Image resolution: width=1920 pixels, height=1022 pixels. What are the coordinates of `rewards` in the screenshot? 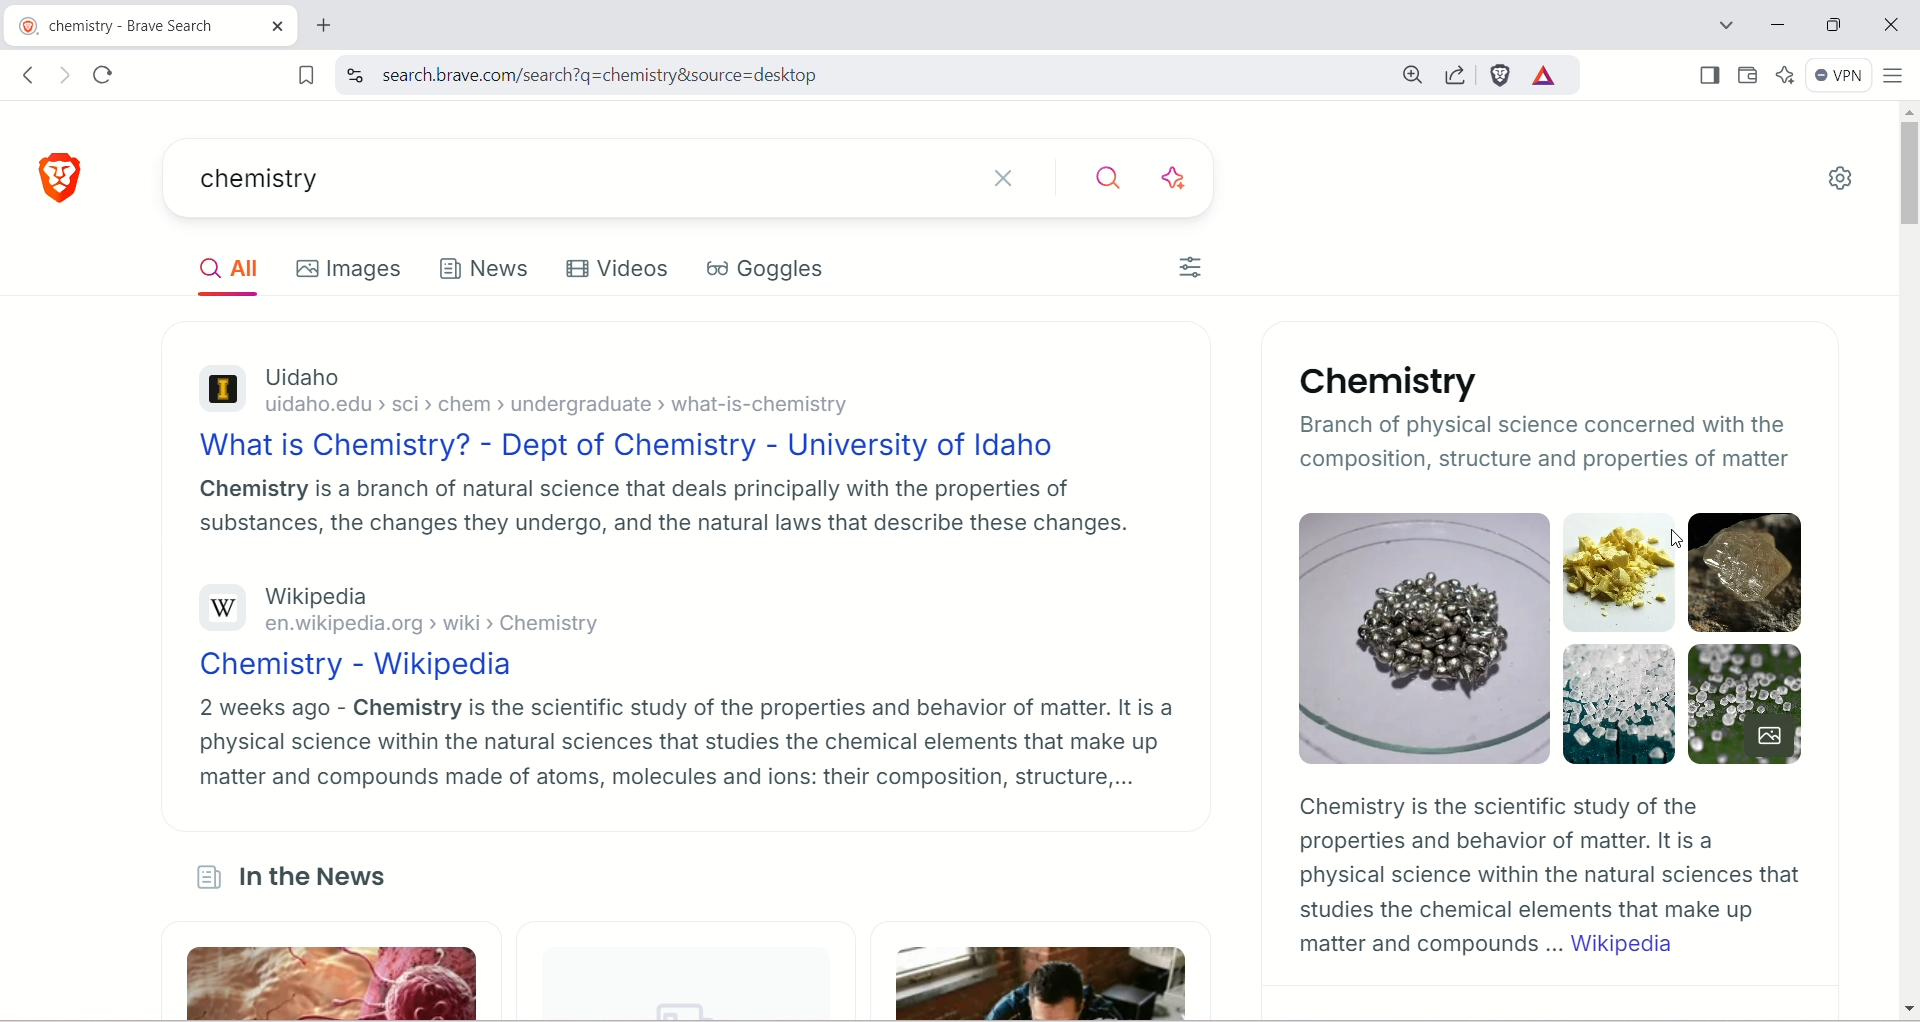 It's located at (1543, 75).